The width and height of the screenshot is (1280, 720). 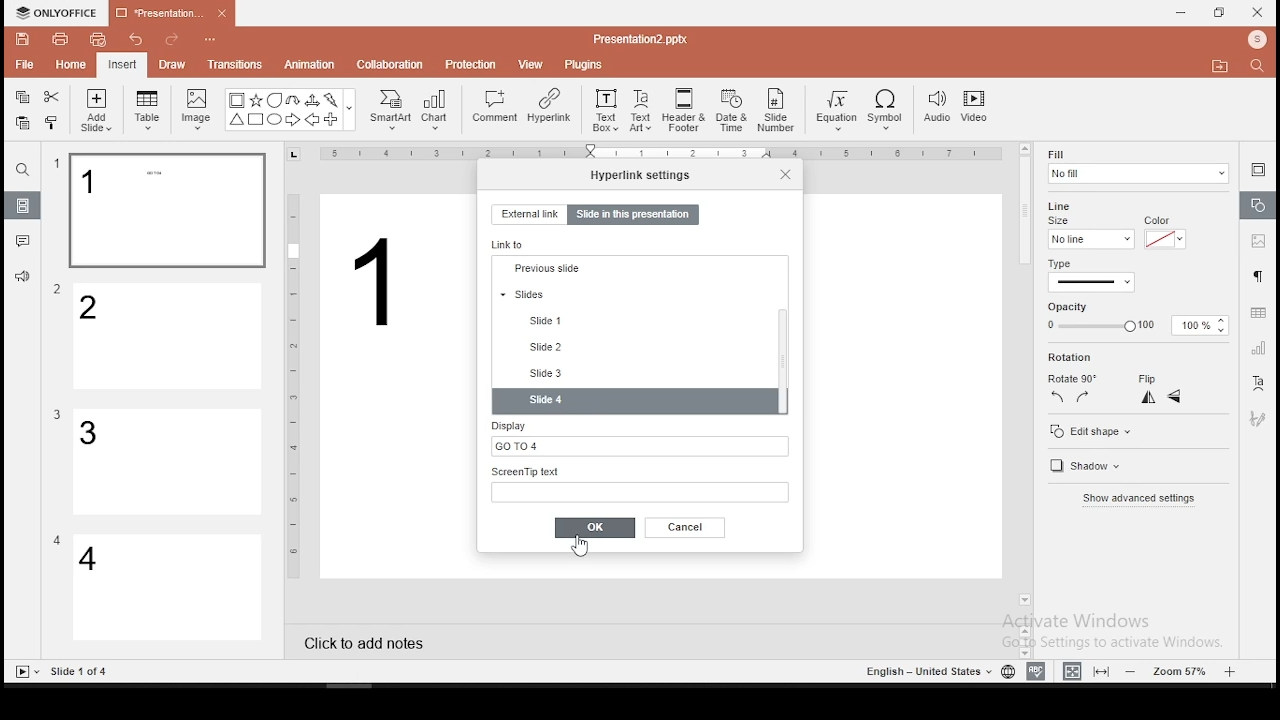 What do you see at coordinates (436, 109) in the screenshot?
I see `chart` at bounding box center [436, 109].